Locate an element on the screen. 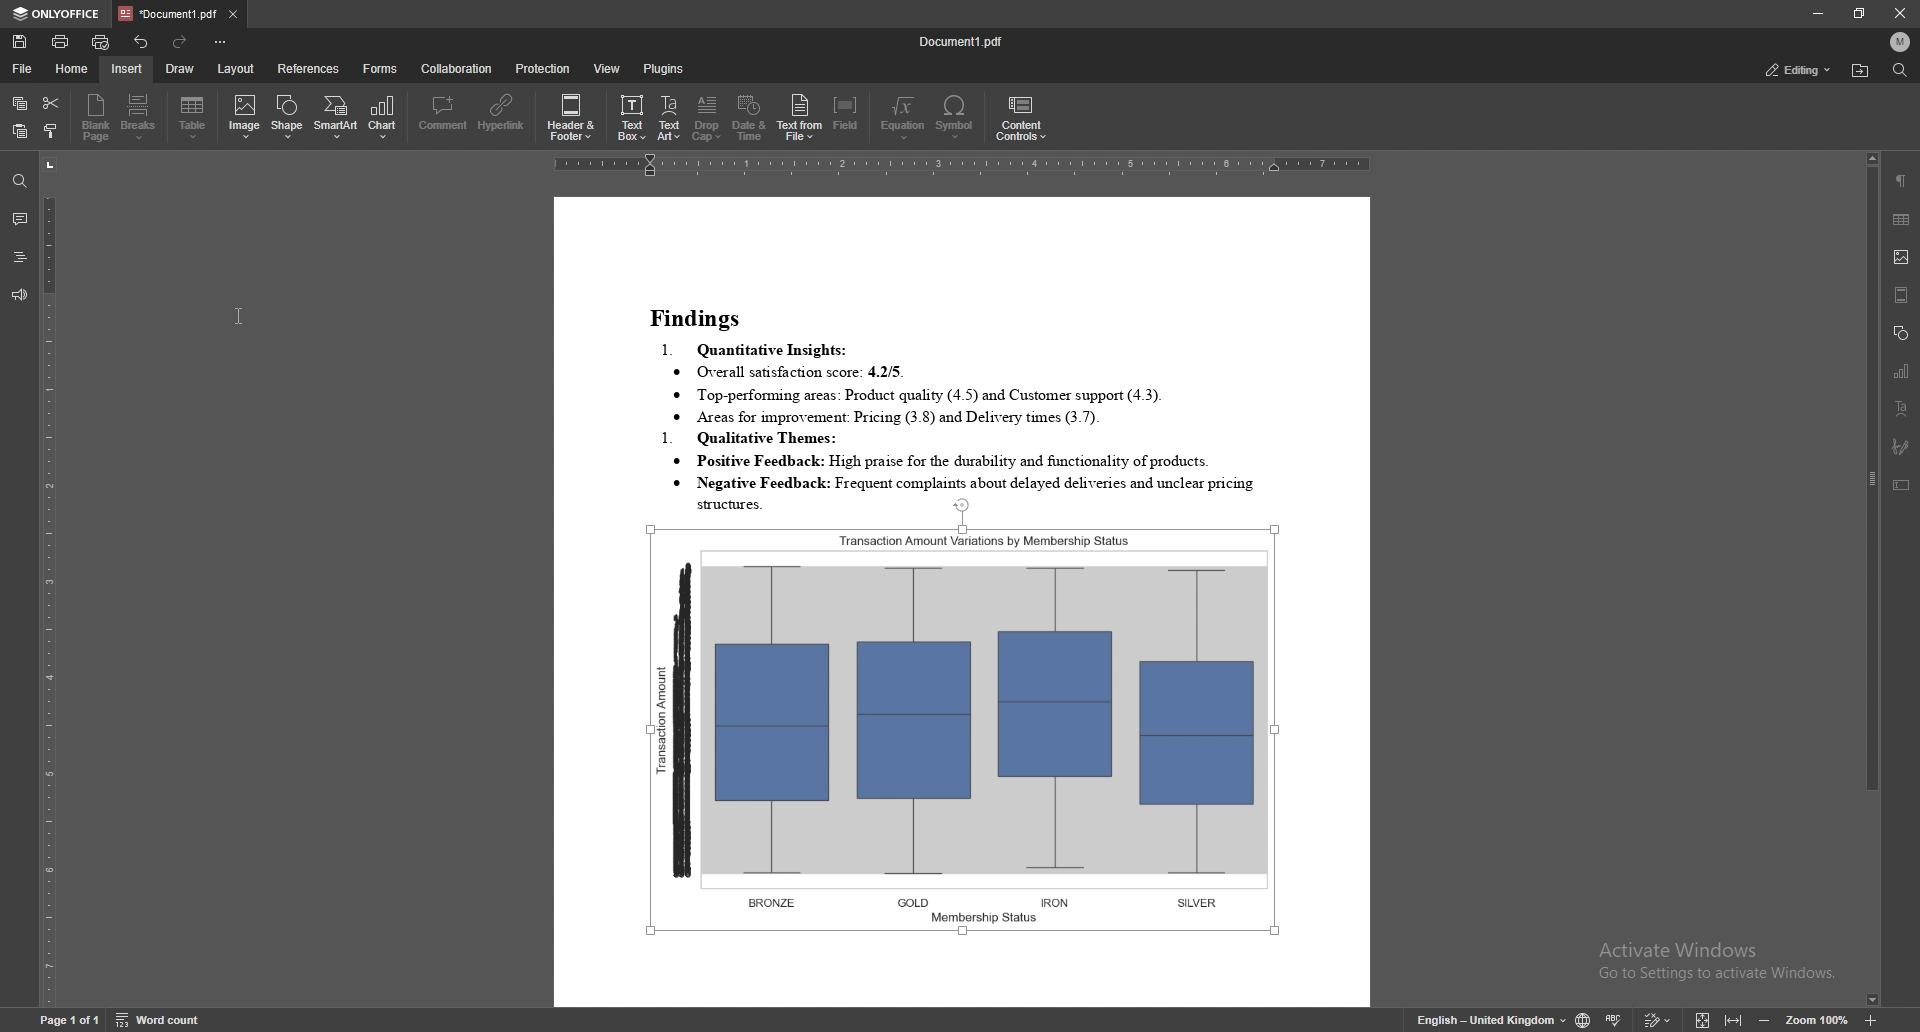  find is located at coordinates (1900, 69).